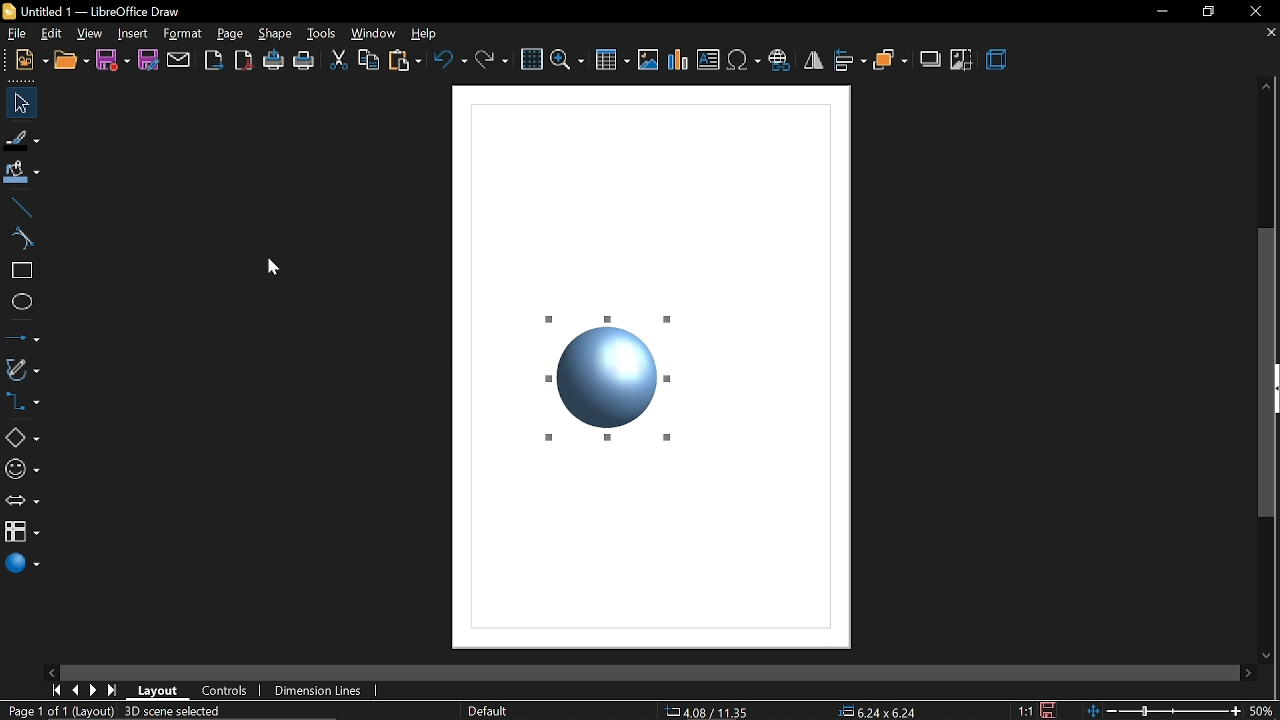 The image size is (1280, 720). Describe the element at coordinates (149, 62) in the screenshot. I see `save as` at that location.